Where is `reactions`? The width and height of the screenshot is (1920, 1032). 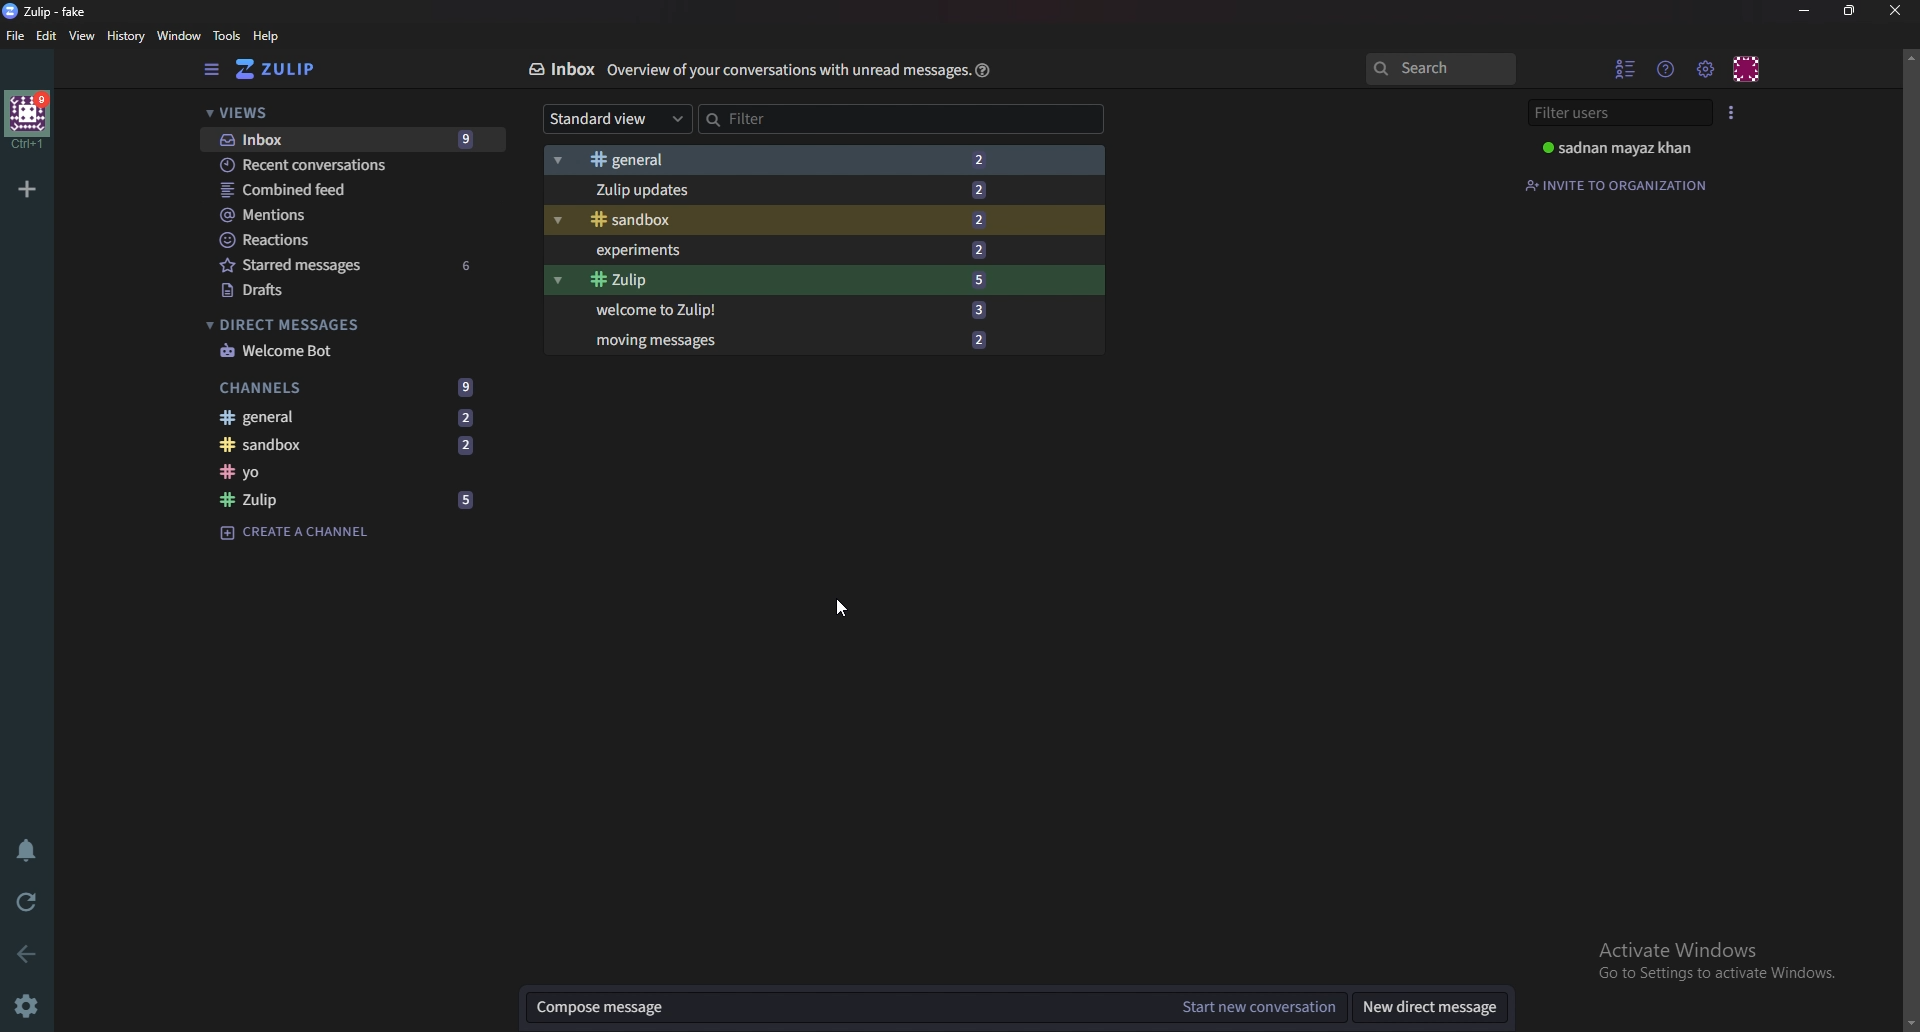 reactions is located at coordinates (341, 239).